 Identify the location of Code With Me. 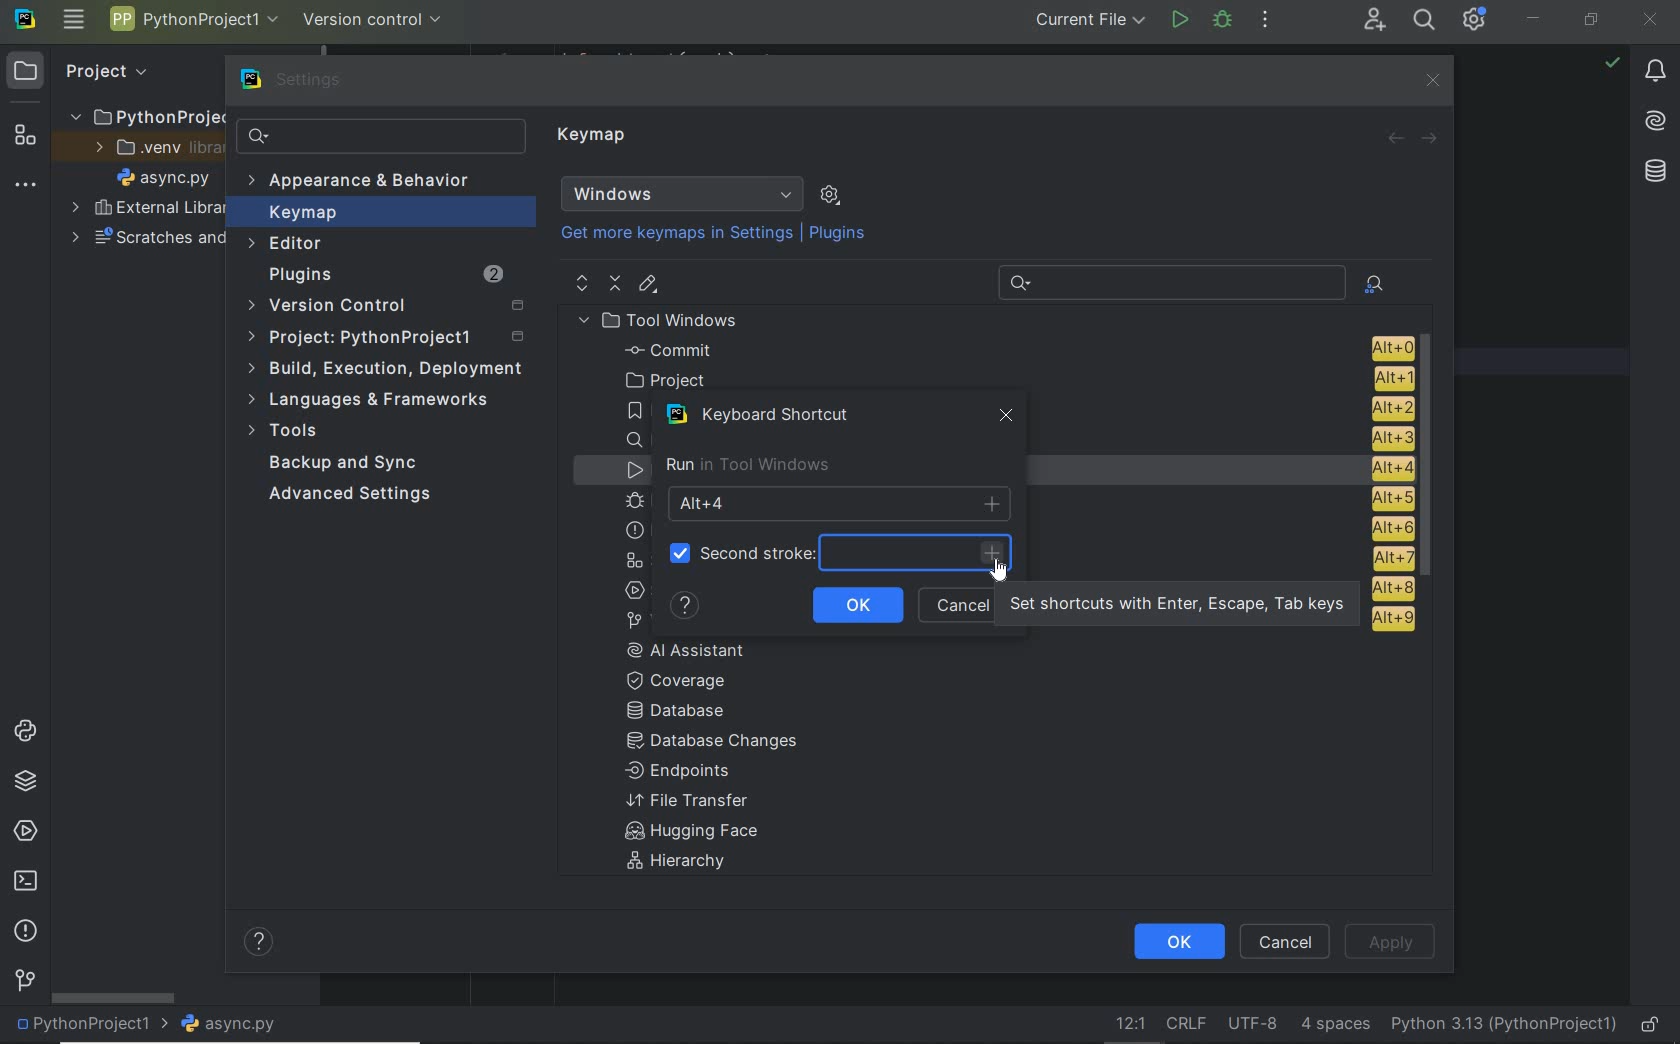
(1374, 20).